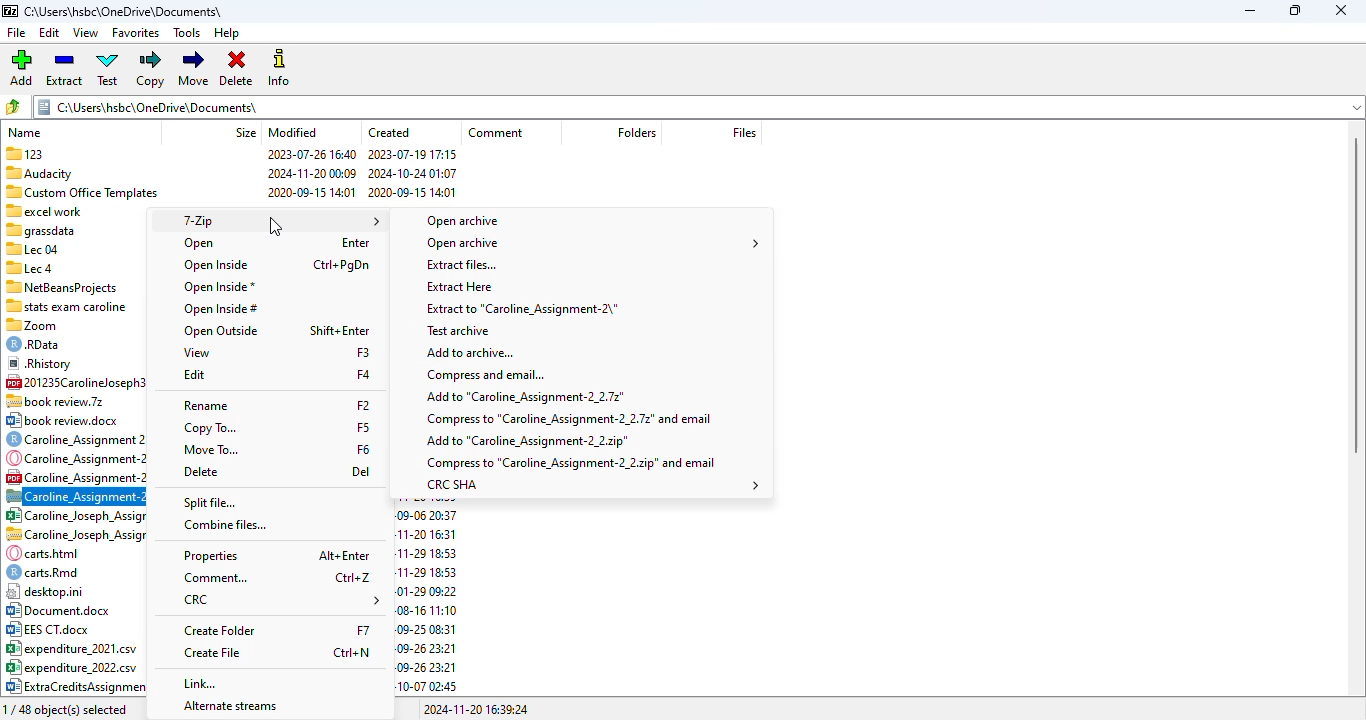 The image size is (1366, 720). I want to click on split file, so click(207, 502).